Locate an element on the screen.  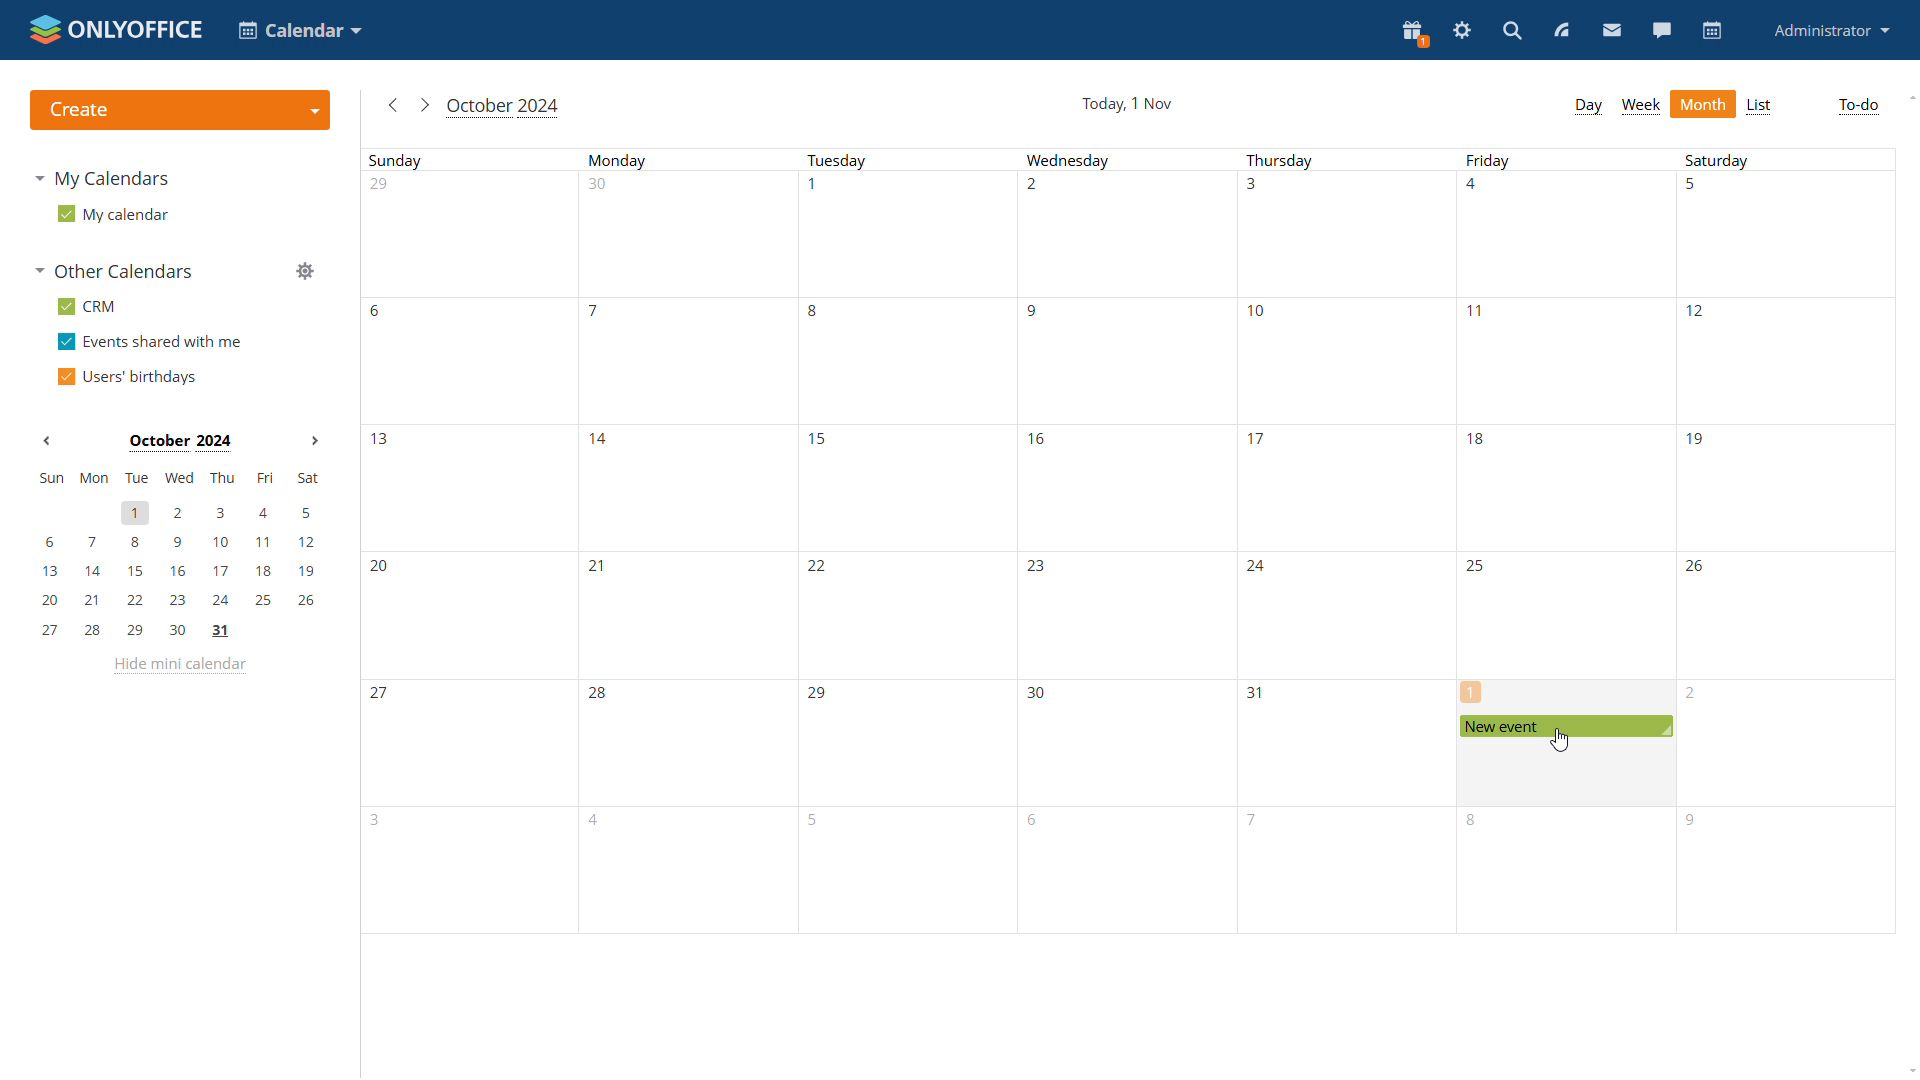
users' birthdays is located at coordinates (132, 376).